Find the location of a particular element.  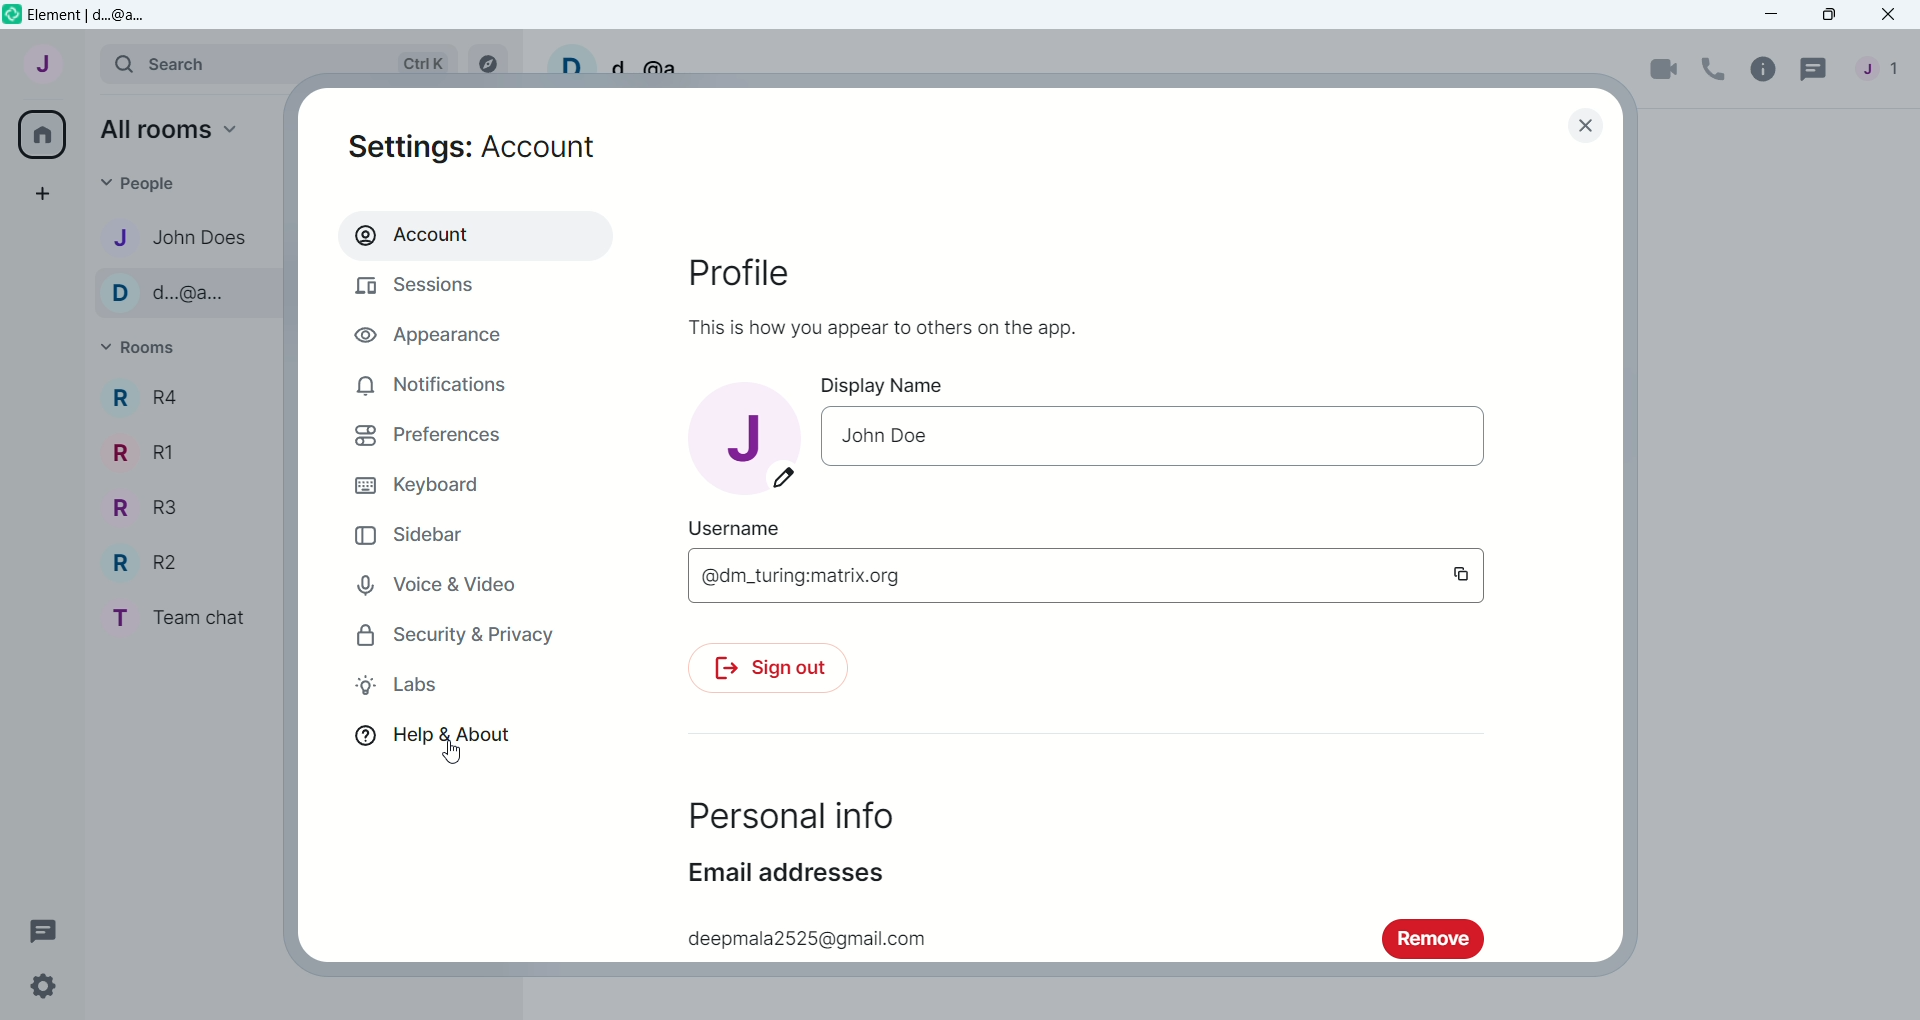

Voice call is located at coordinates (1717, 66).